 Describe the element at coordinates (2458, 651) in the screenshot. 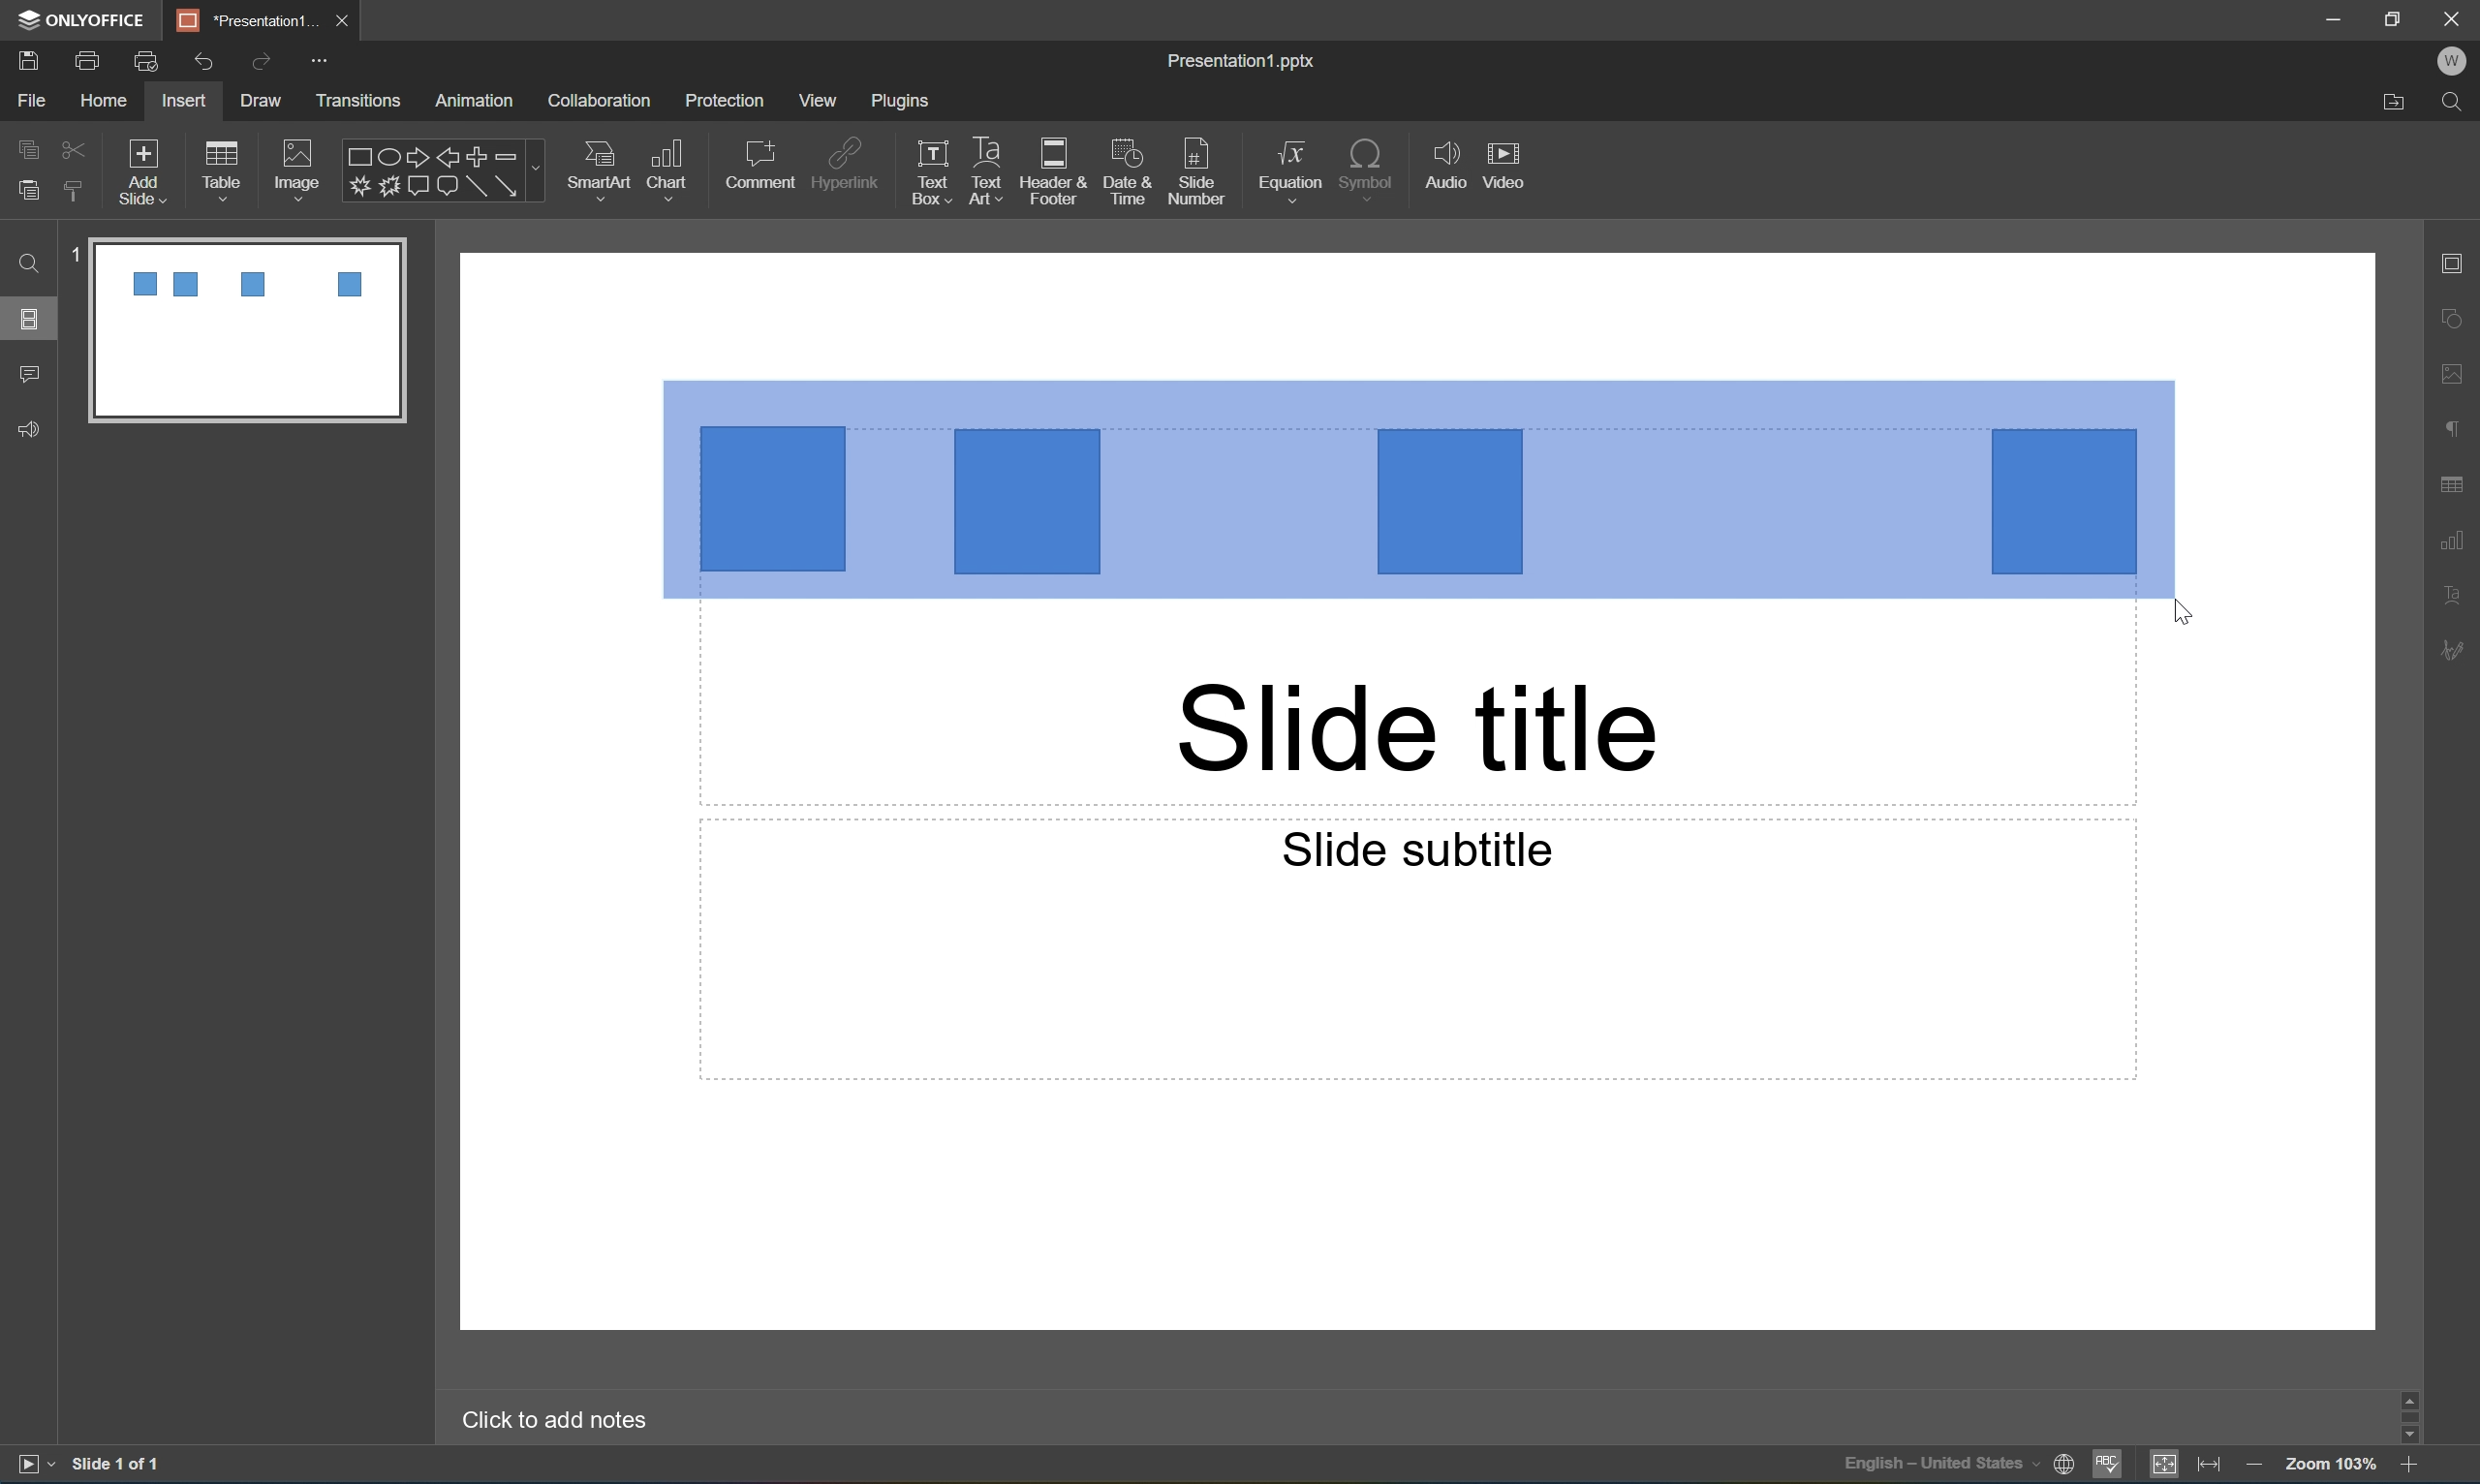

I see `signature settings` at that location.